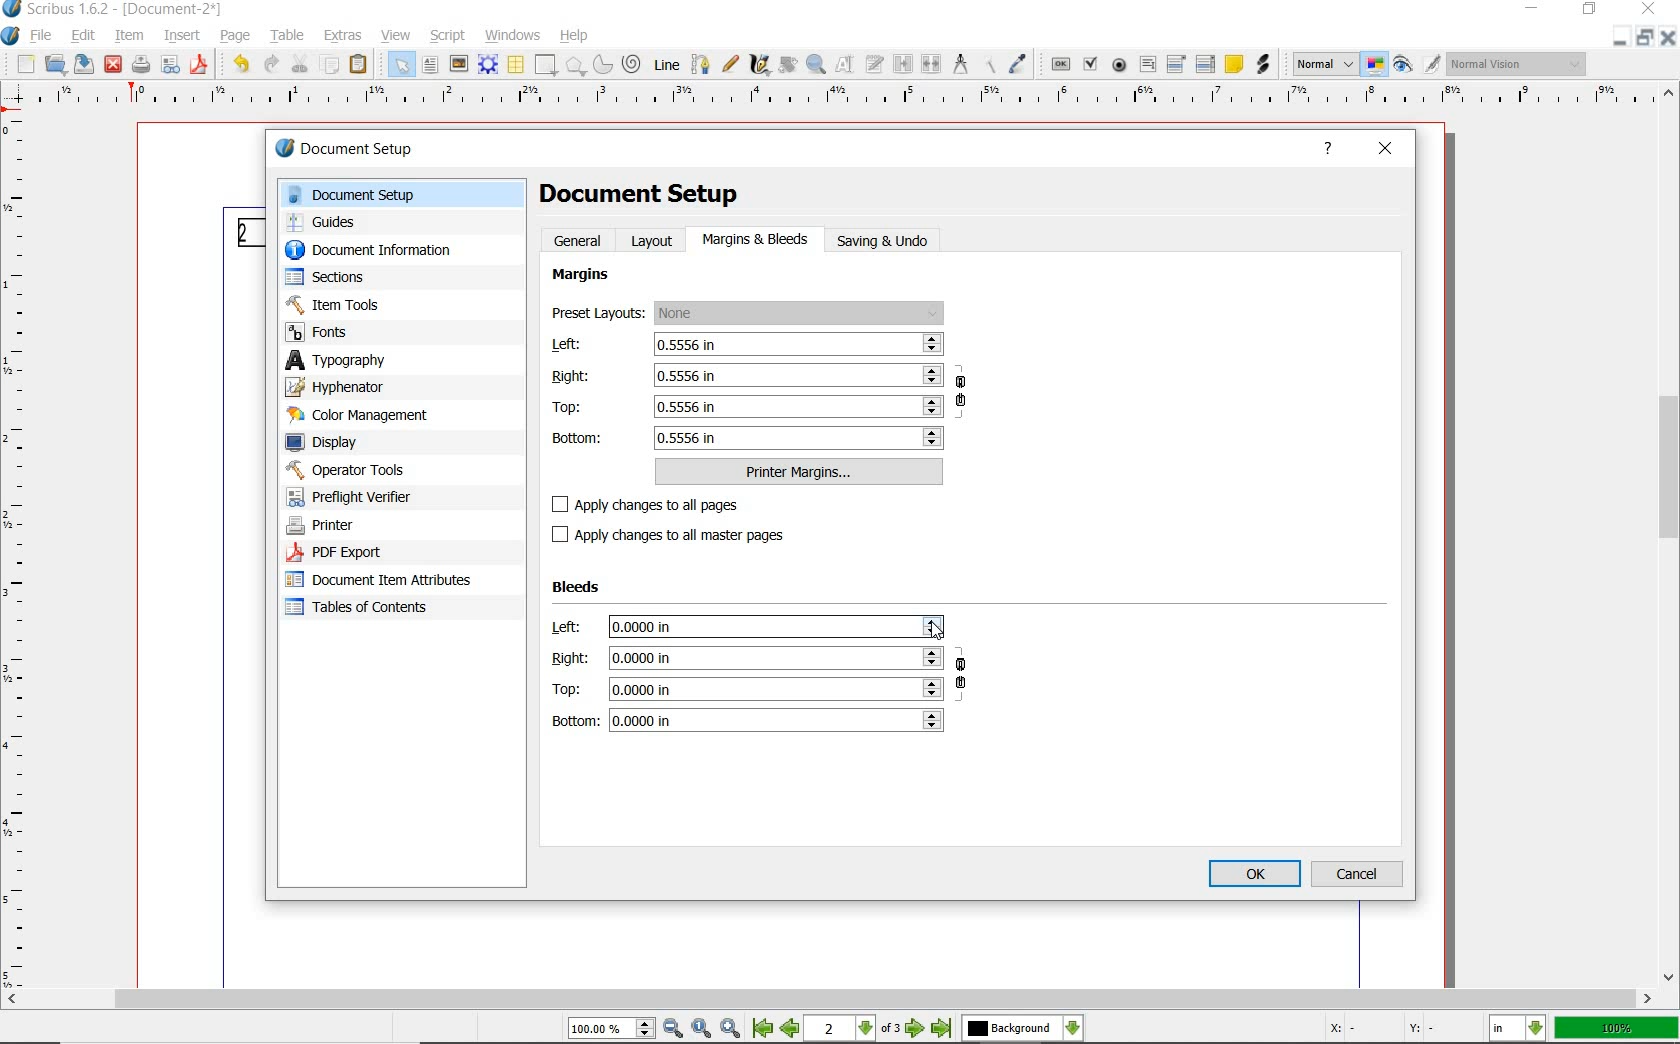 Image resolution: width=1680 pixels, height=1044 pixels. What do you see at coordinates (395, 35) in the screenshot?
I see `view` at bounding box center [395, 35].